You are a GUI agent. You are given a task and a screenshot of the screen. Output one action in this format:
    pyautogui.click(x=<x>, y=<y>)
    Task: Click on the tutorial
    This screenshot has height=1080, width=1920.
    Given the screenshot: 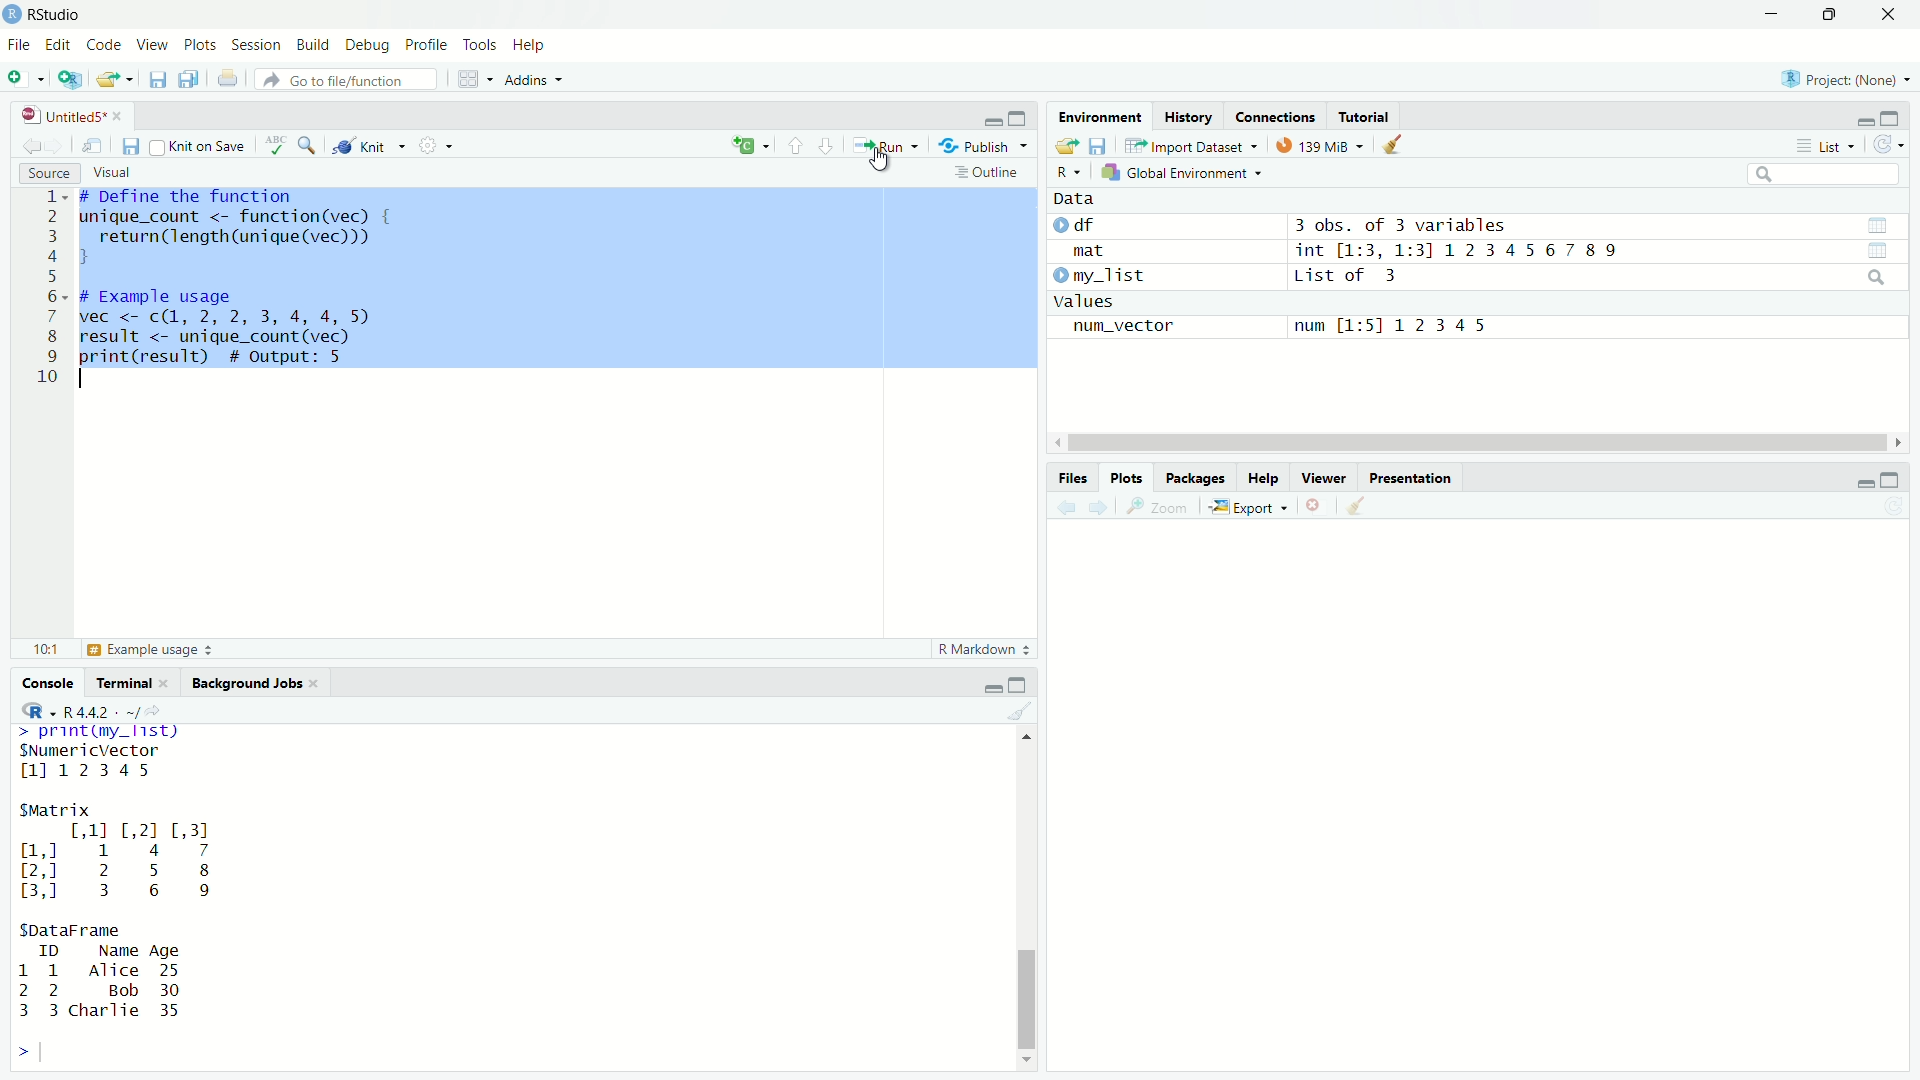 What is the action you would take?
    pyautogui.click(x=1367, y=119)
    